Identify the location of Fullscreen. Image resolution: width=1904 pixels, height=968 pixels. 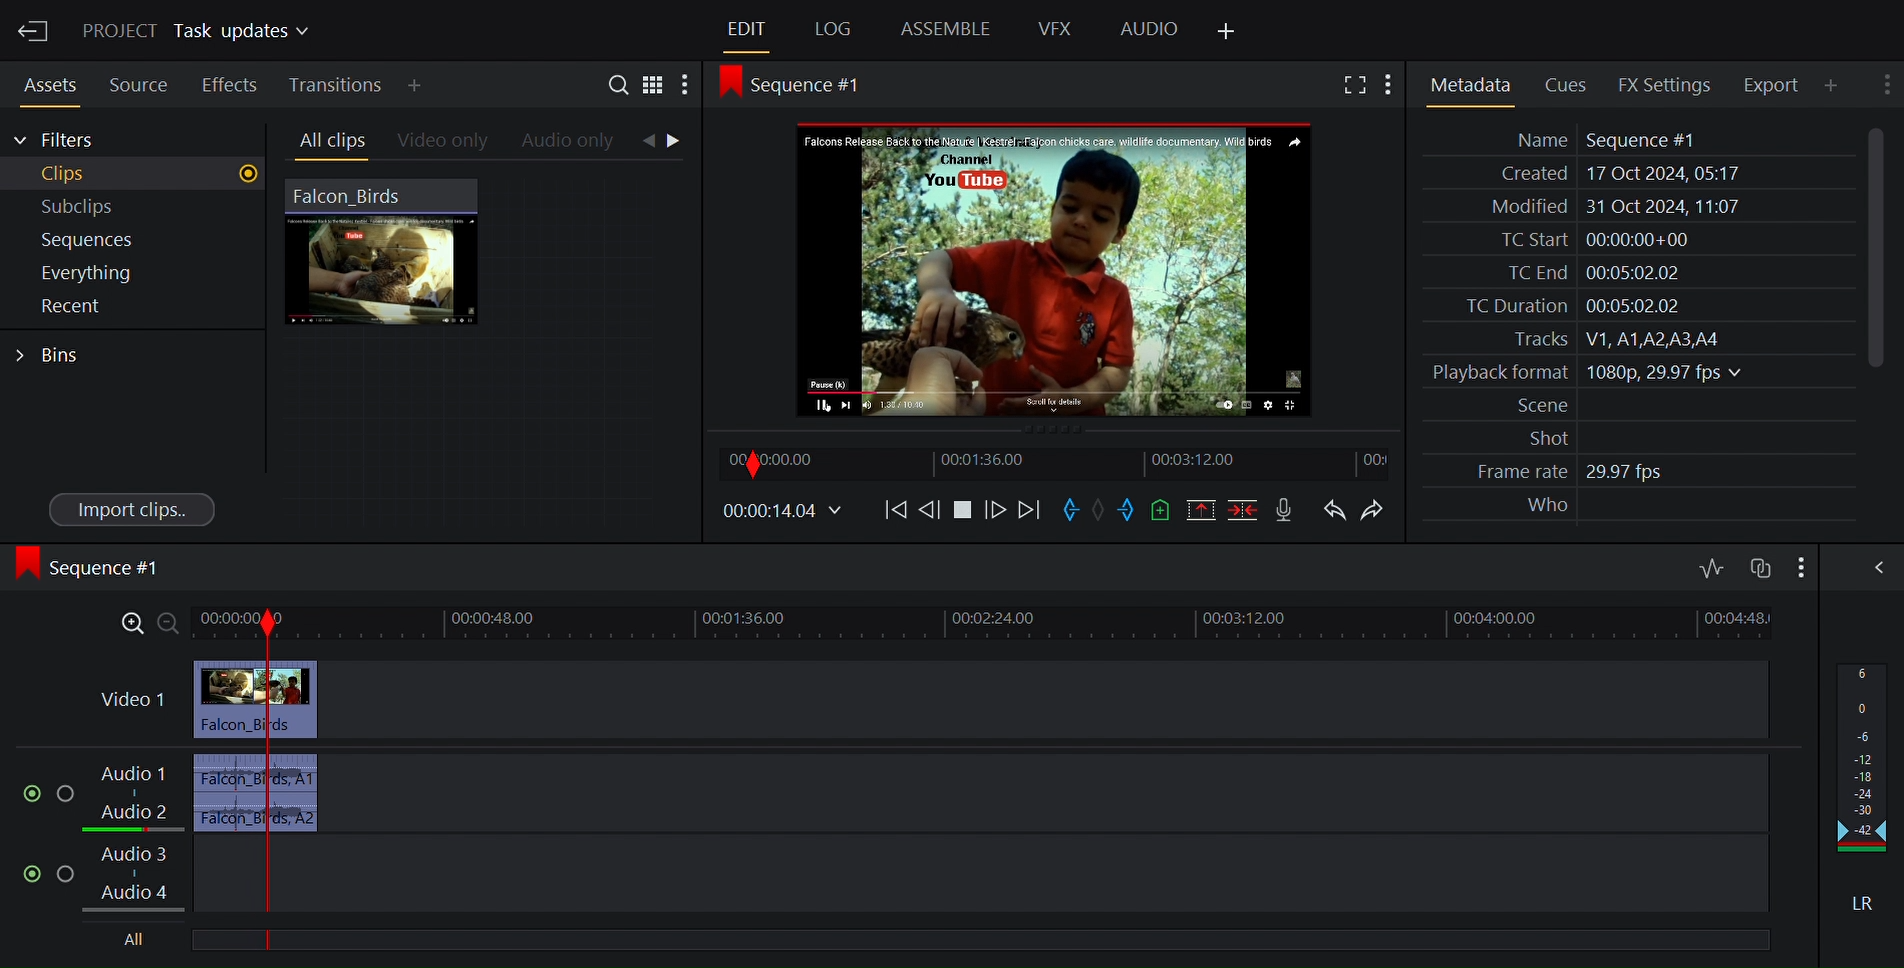
(1351, 83).